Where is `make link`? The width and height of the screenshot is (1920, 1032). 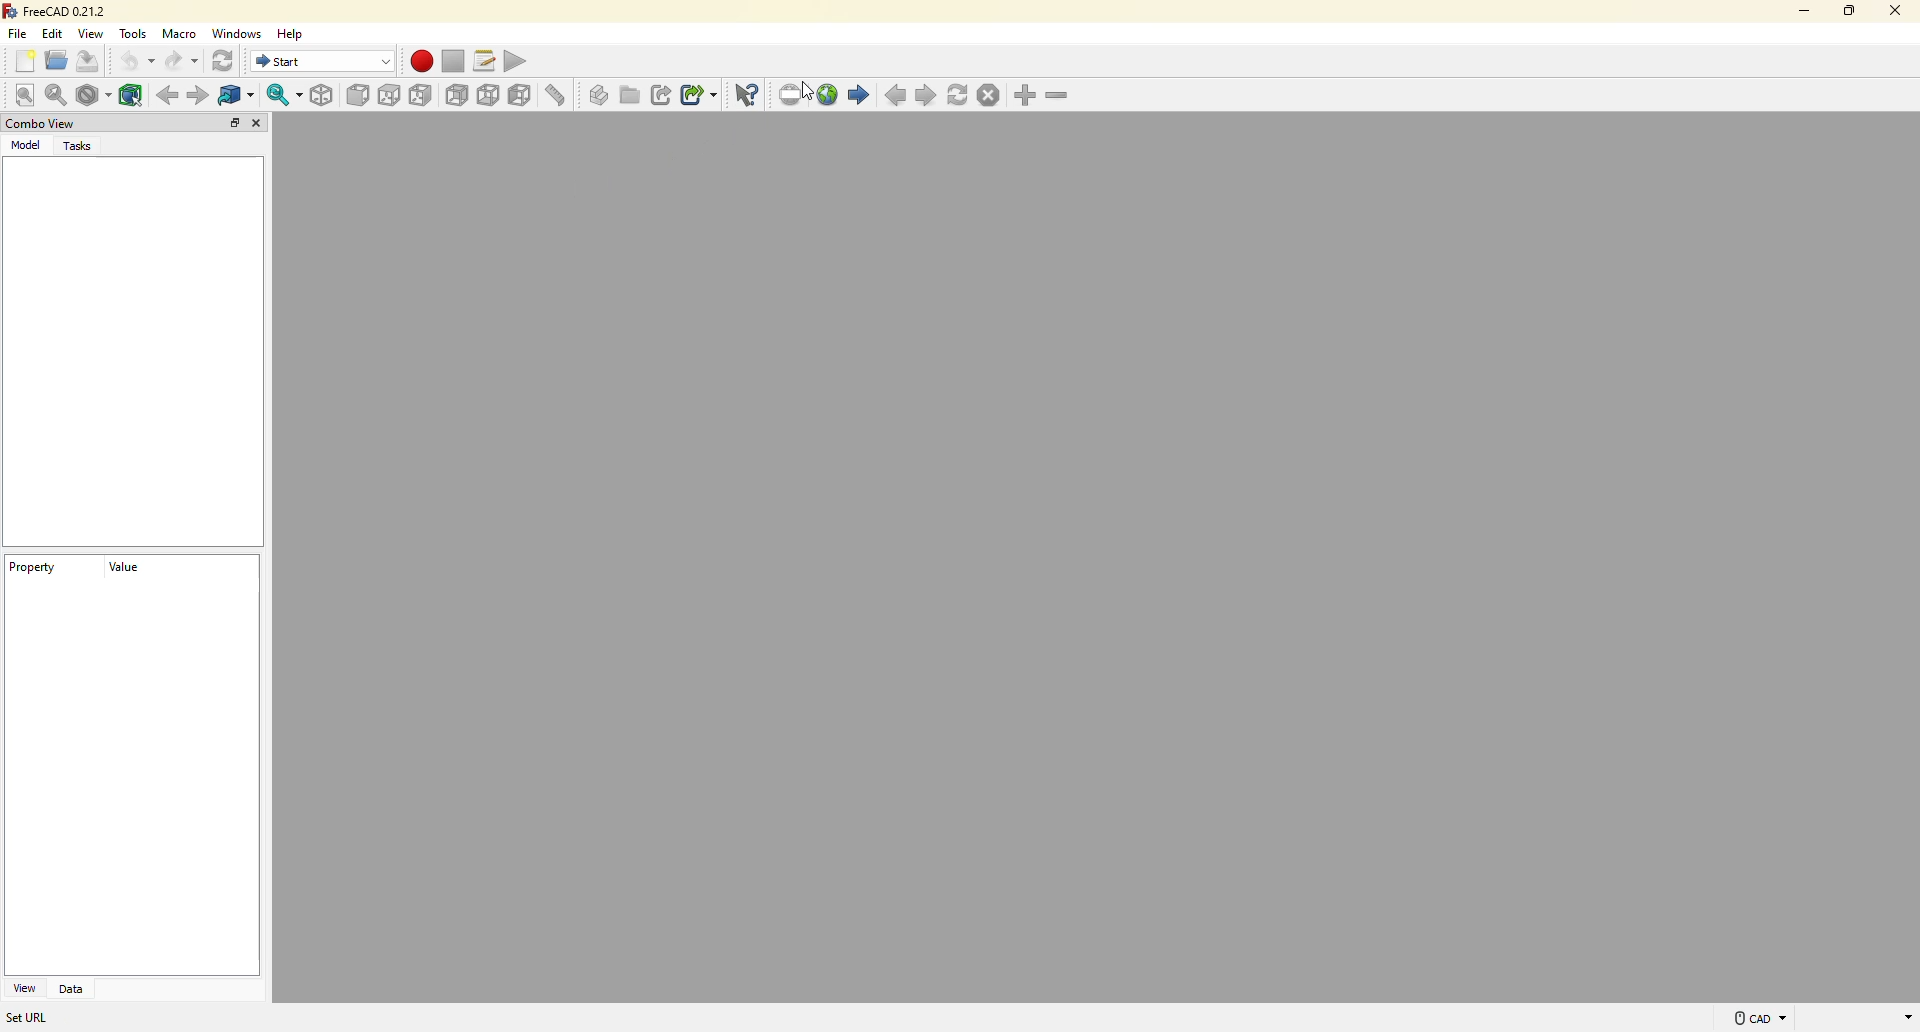 make link is located at coordinates (663, 95).